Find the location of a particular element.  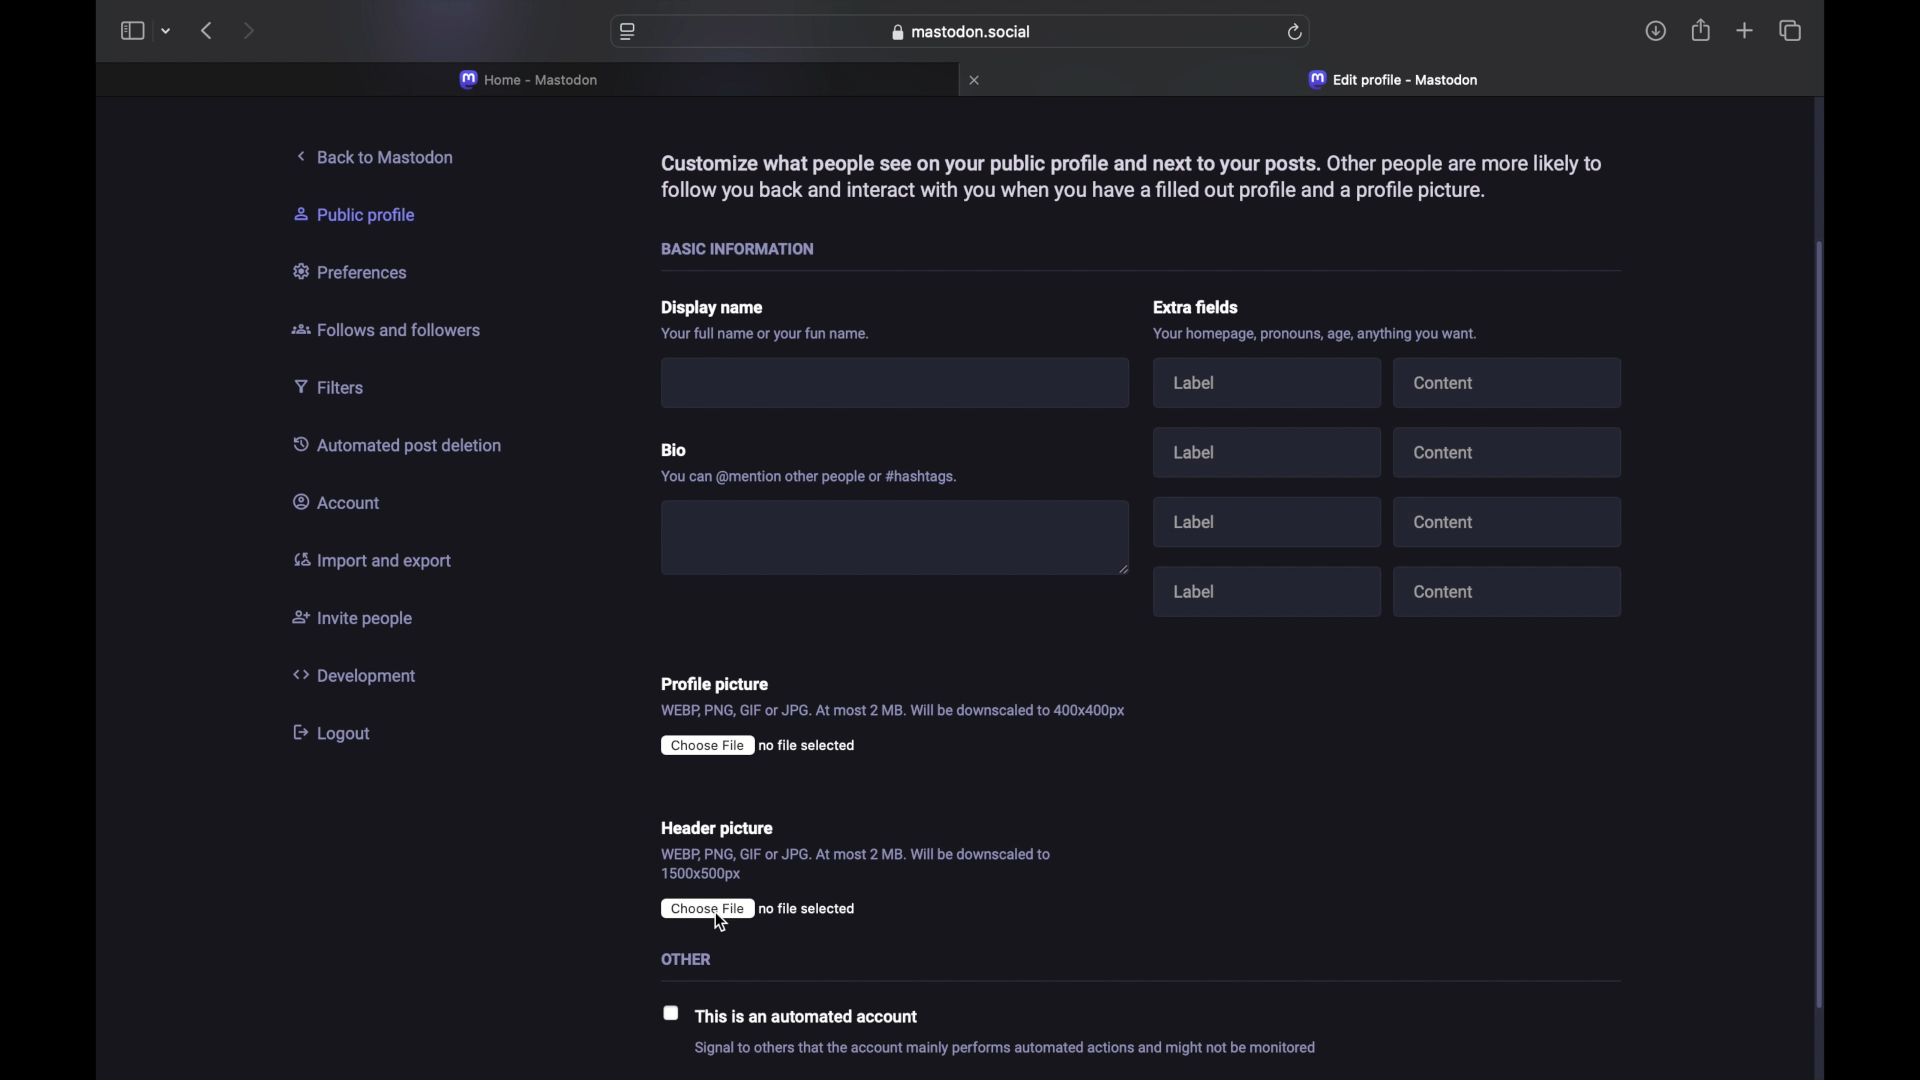

info is located at coordinates (1129, 175).